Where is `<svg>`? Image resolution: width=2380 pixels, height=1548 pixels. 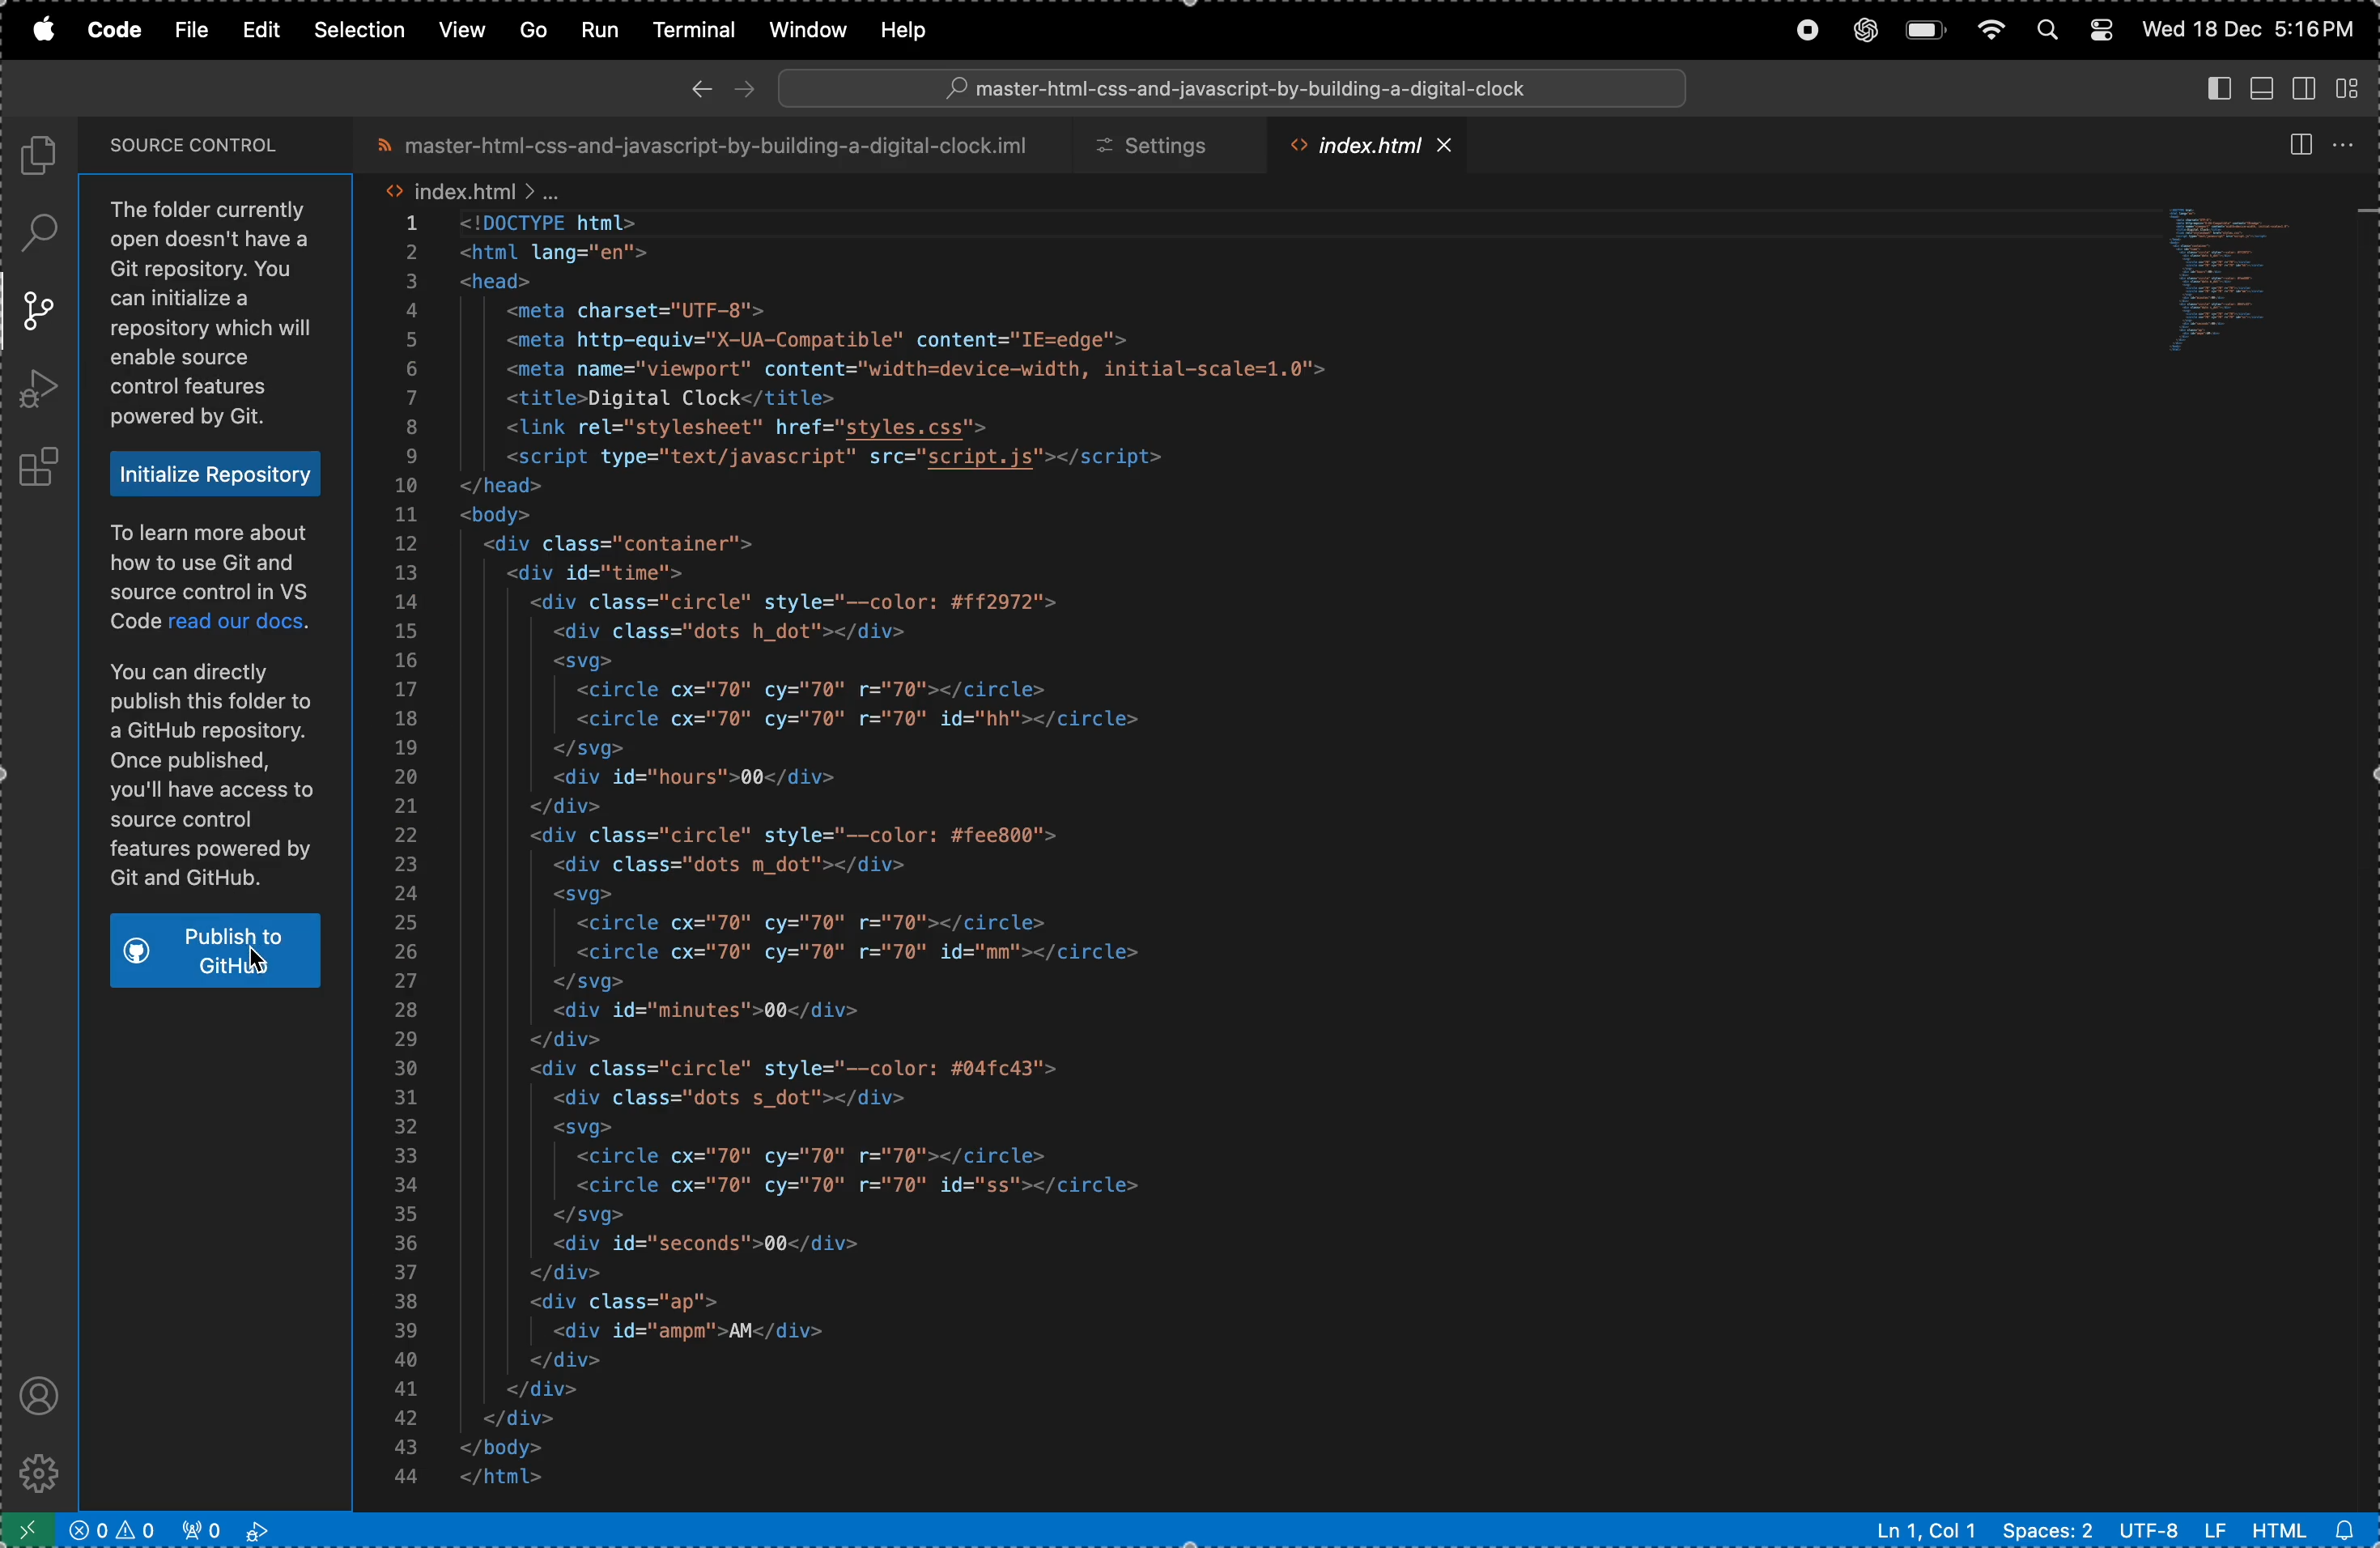
<svg> is located at coordinates (594, 893).